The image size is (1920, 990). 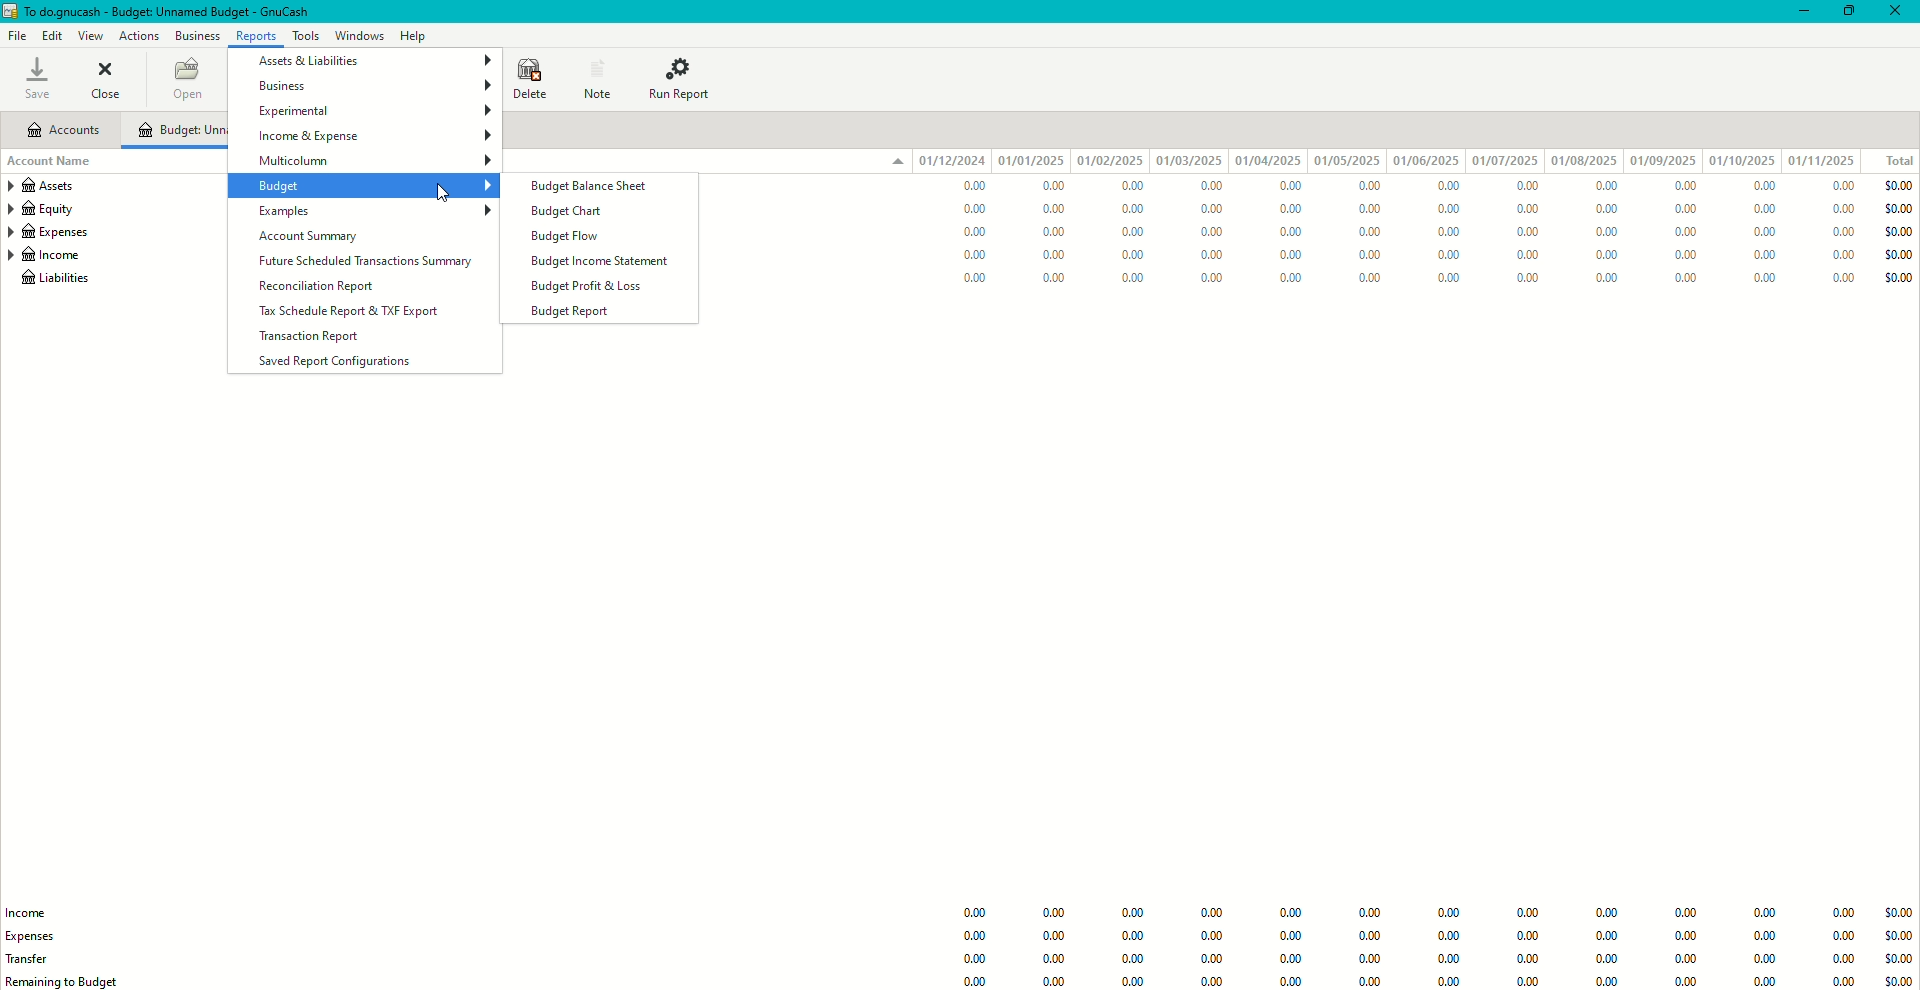 I want to click on 0.00, so click(x=1212, y=960).